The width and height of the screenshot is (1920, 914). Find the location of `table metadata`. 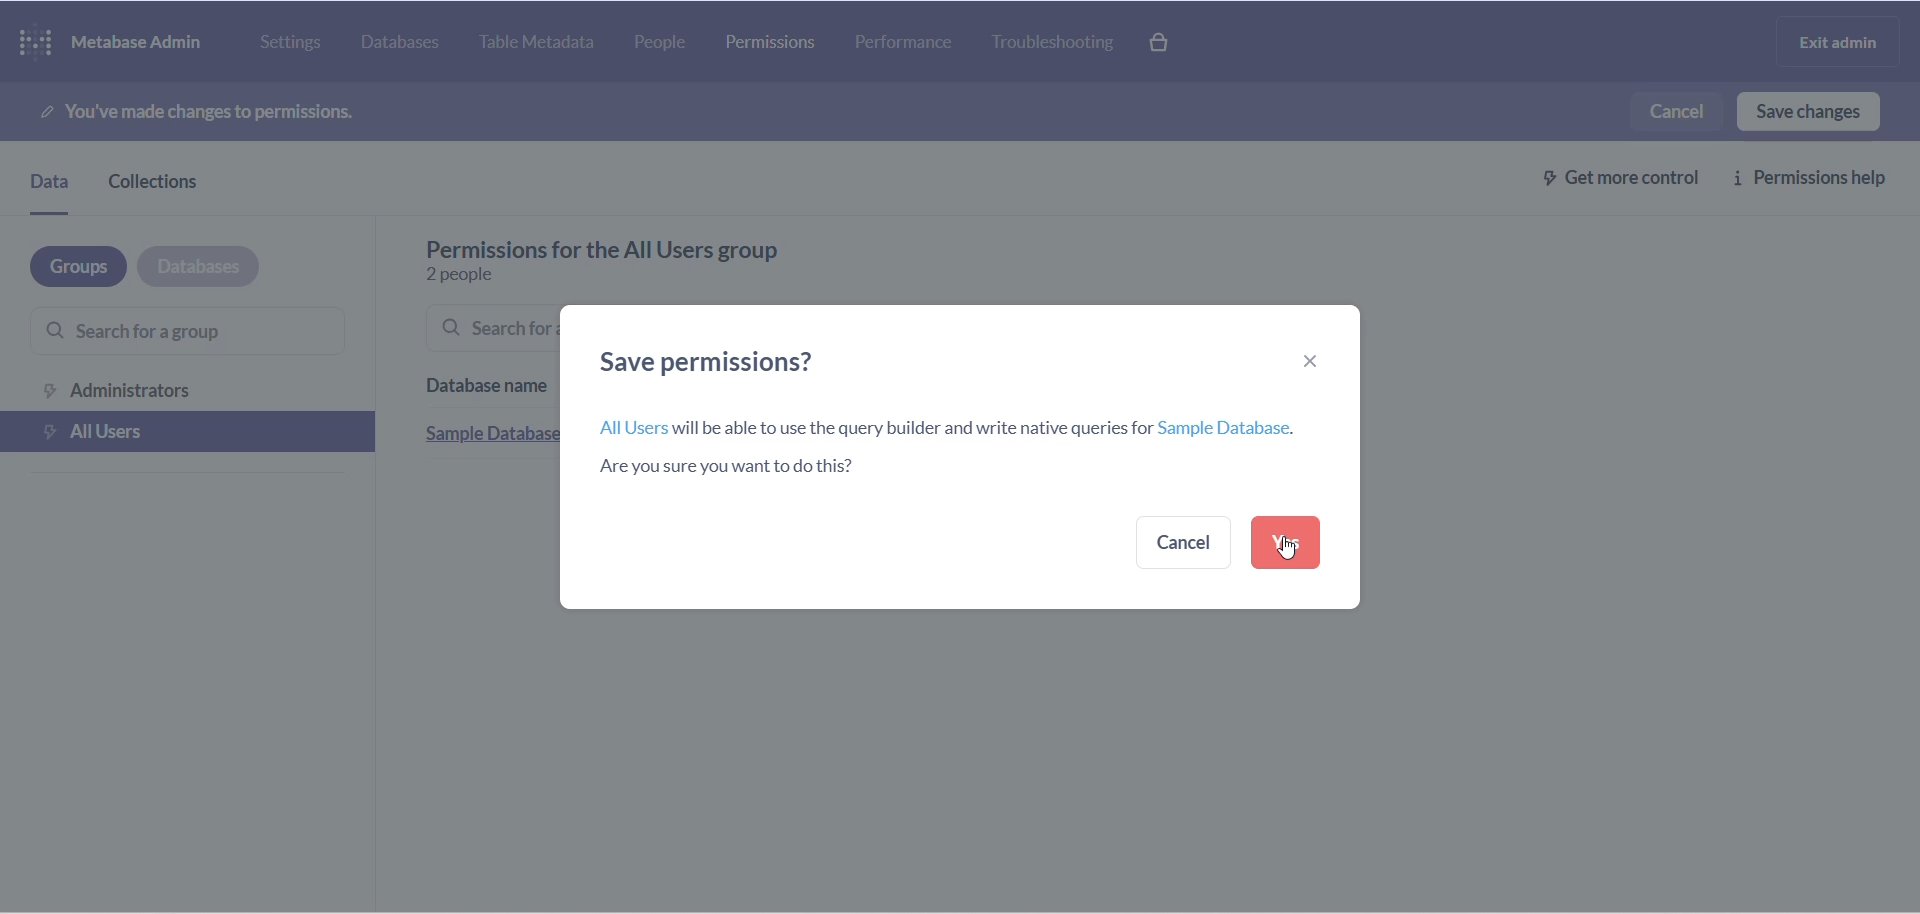

table metadata is located at coordinates (545, 44).